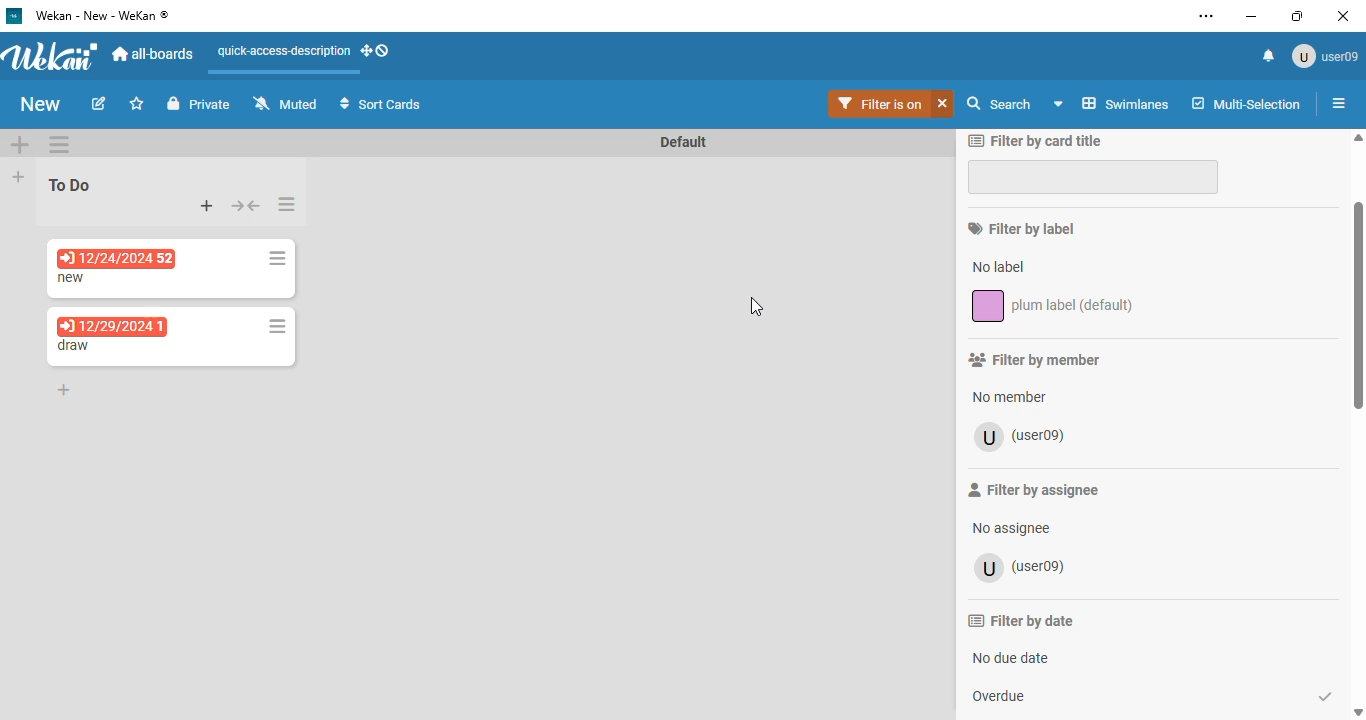  I want to click on no label, so click(997, 266).